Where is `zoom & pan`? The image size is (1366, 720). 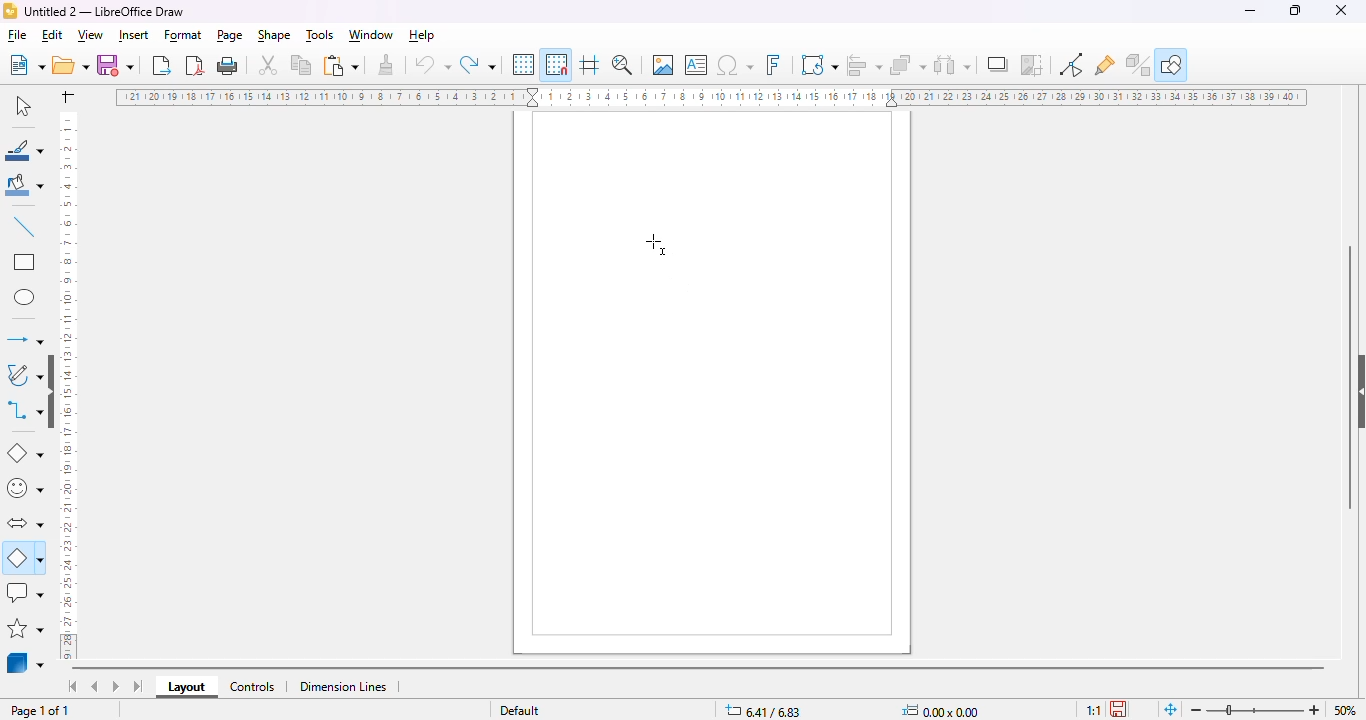
zoom & pan is located at coordinates (623, 65).